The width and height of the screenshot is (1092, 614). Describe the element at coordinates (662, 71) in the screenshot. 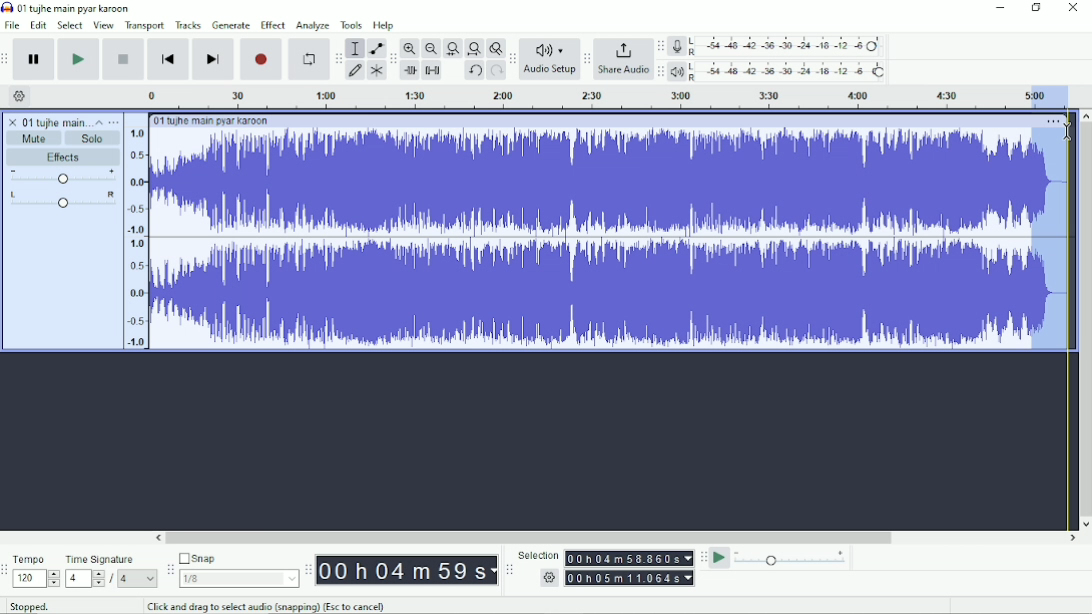

I see `Audacity playback meter toolbar` at that location.